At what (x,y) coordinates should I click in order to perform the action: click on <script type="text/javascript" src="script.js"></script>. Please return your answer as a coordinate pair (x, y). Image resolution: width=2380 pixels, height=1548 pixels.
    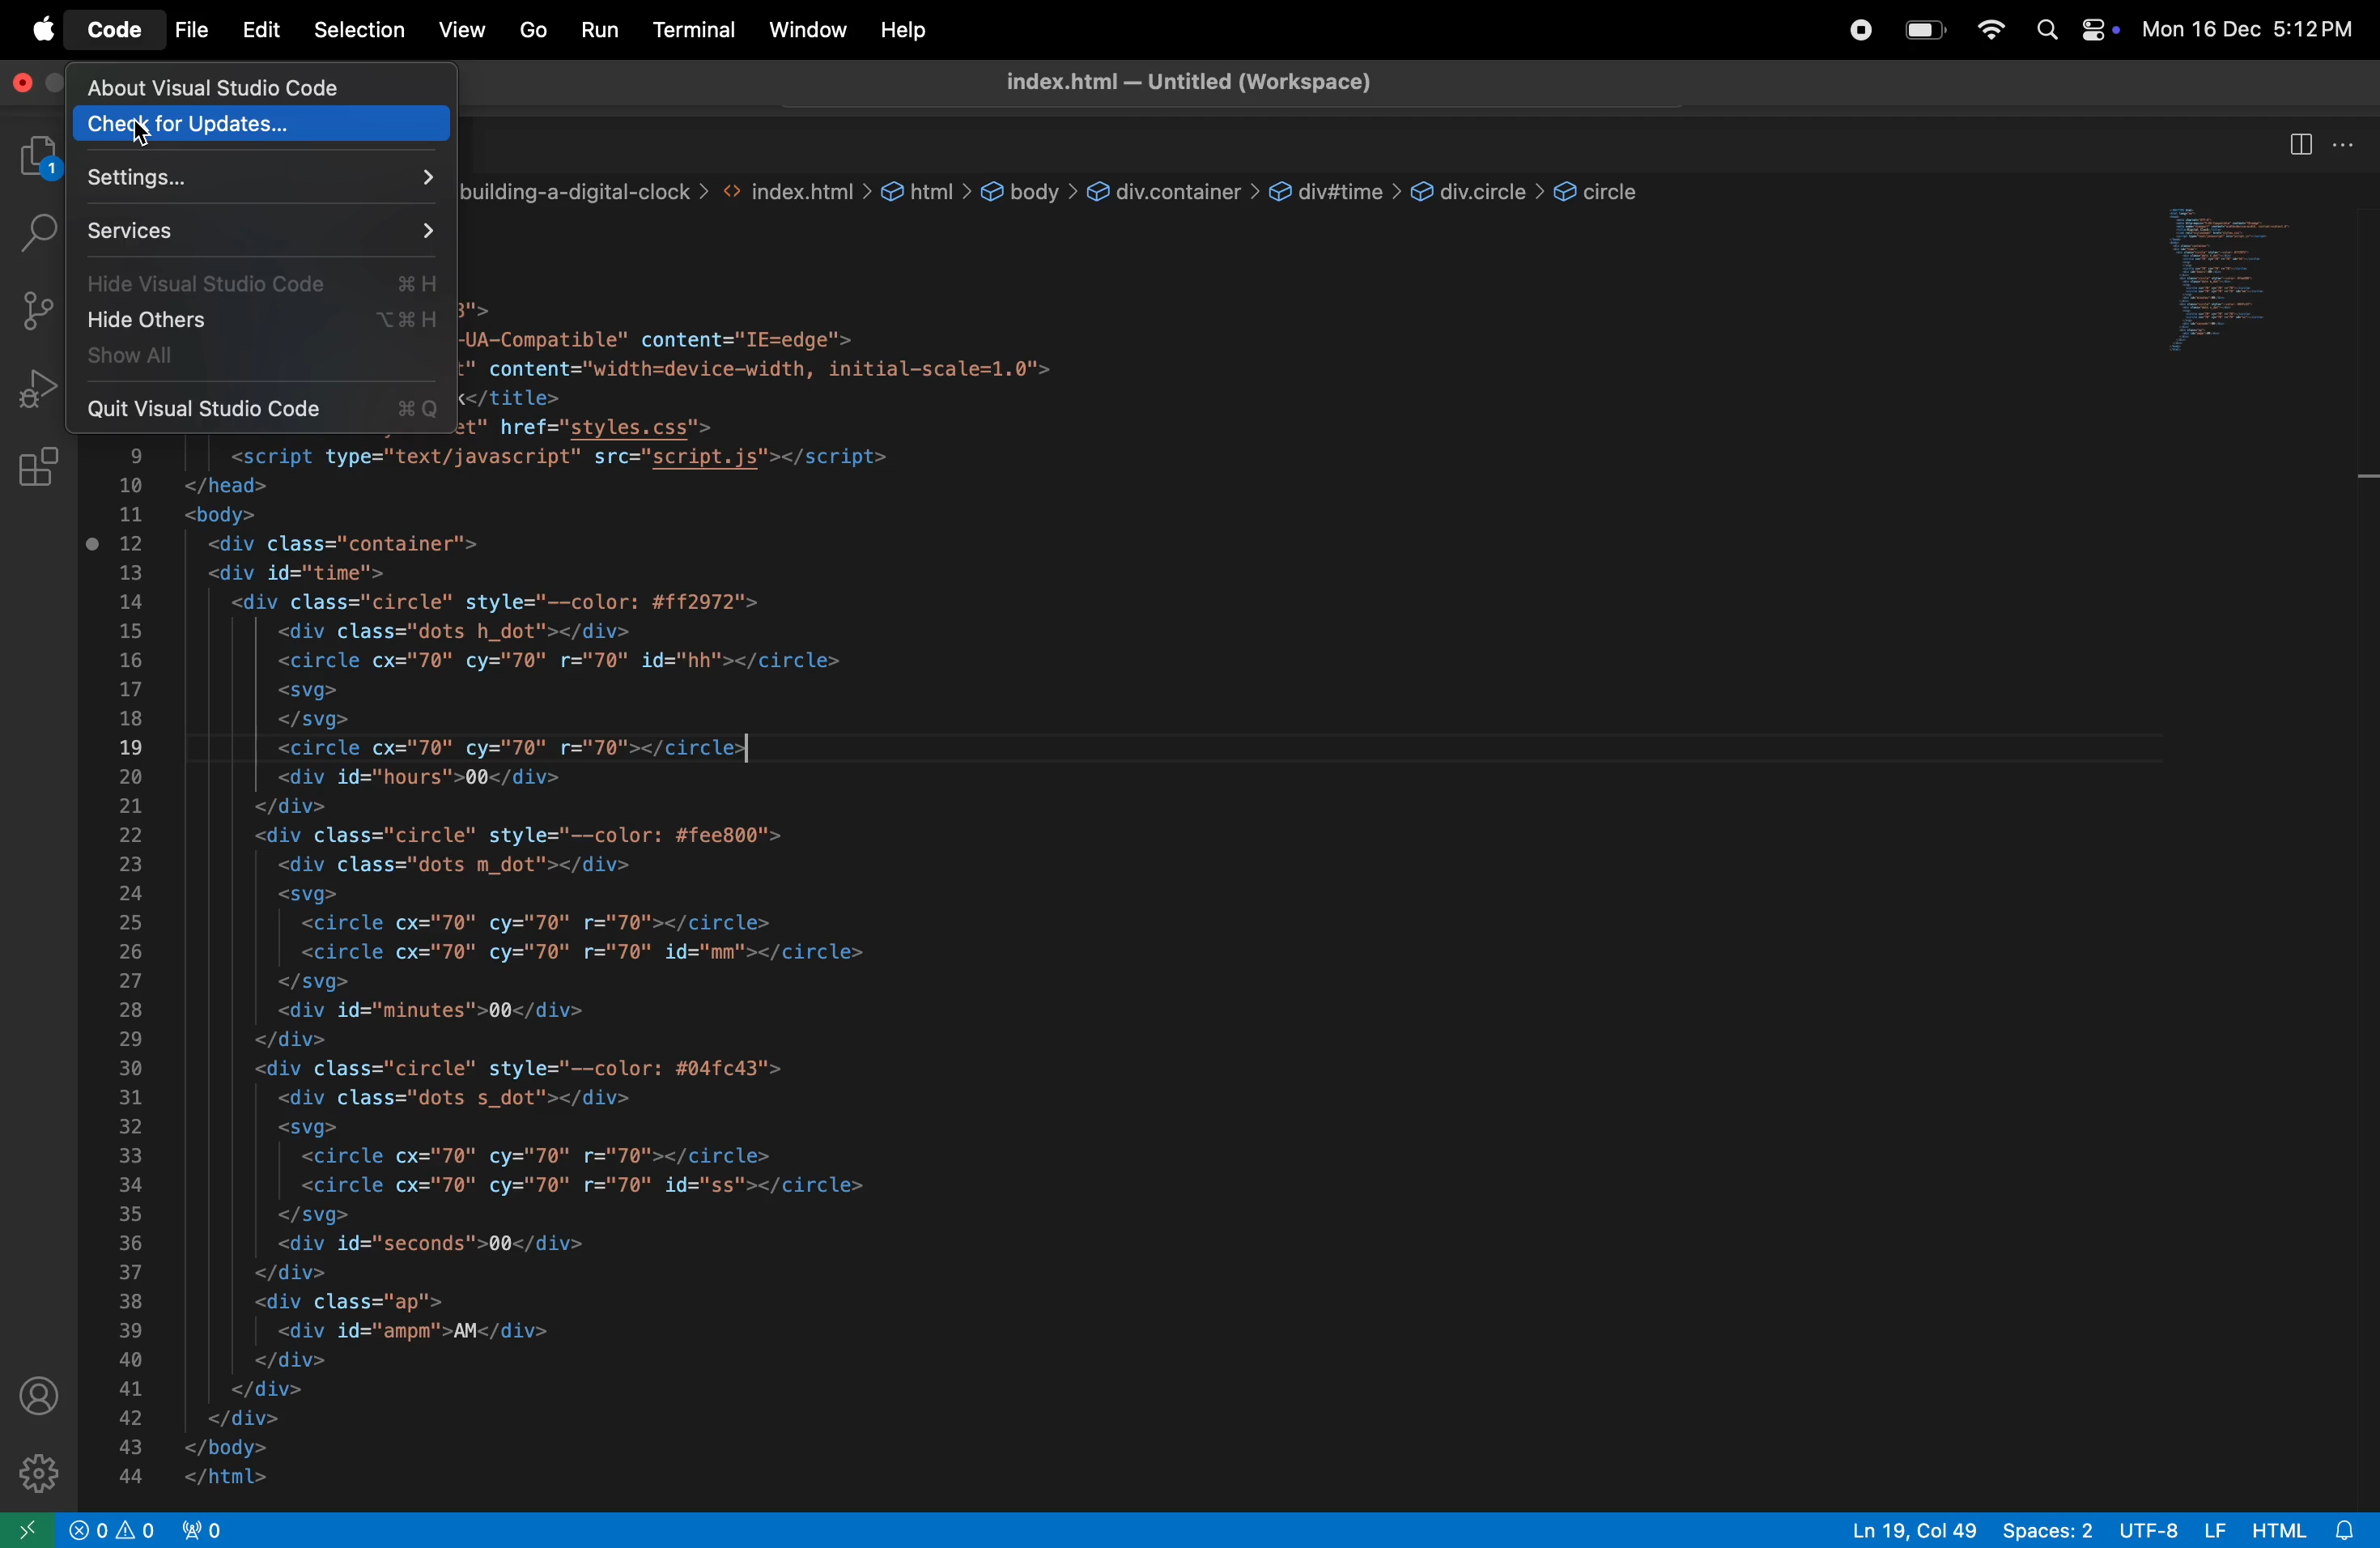
    Looking at the image, I should click on (588, 458).